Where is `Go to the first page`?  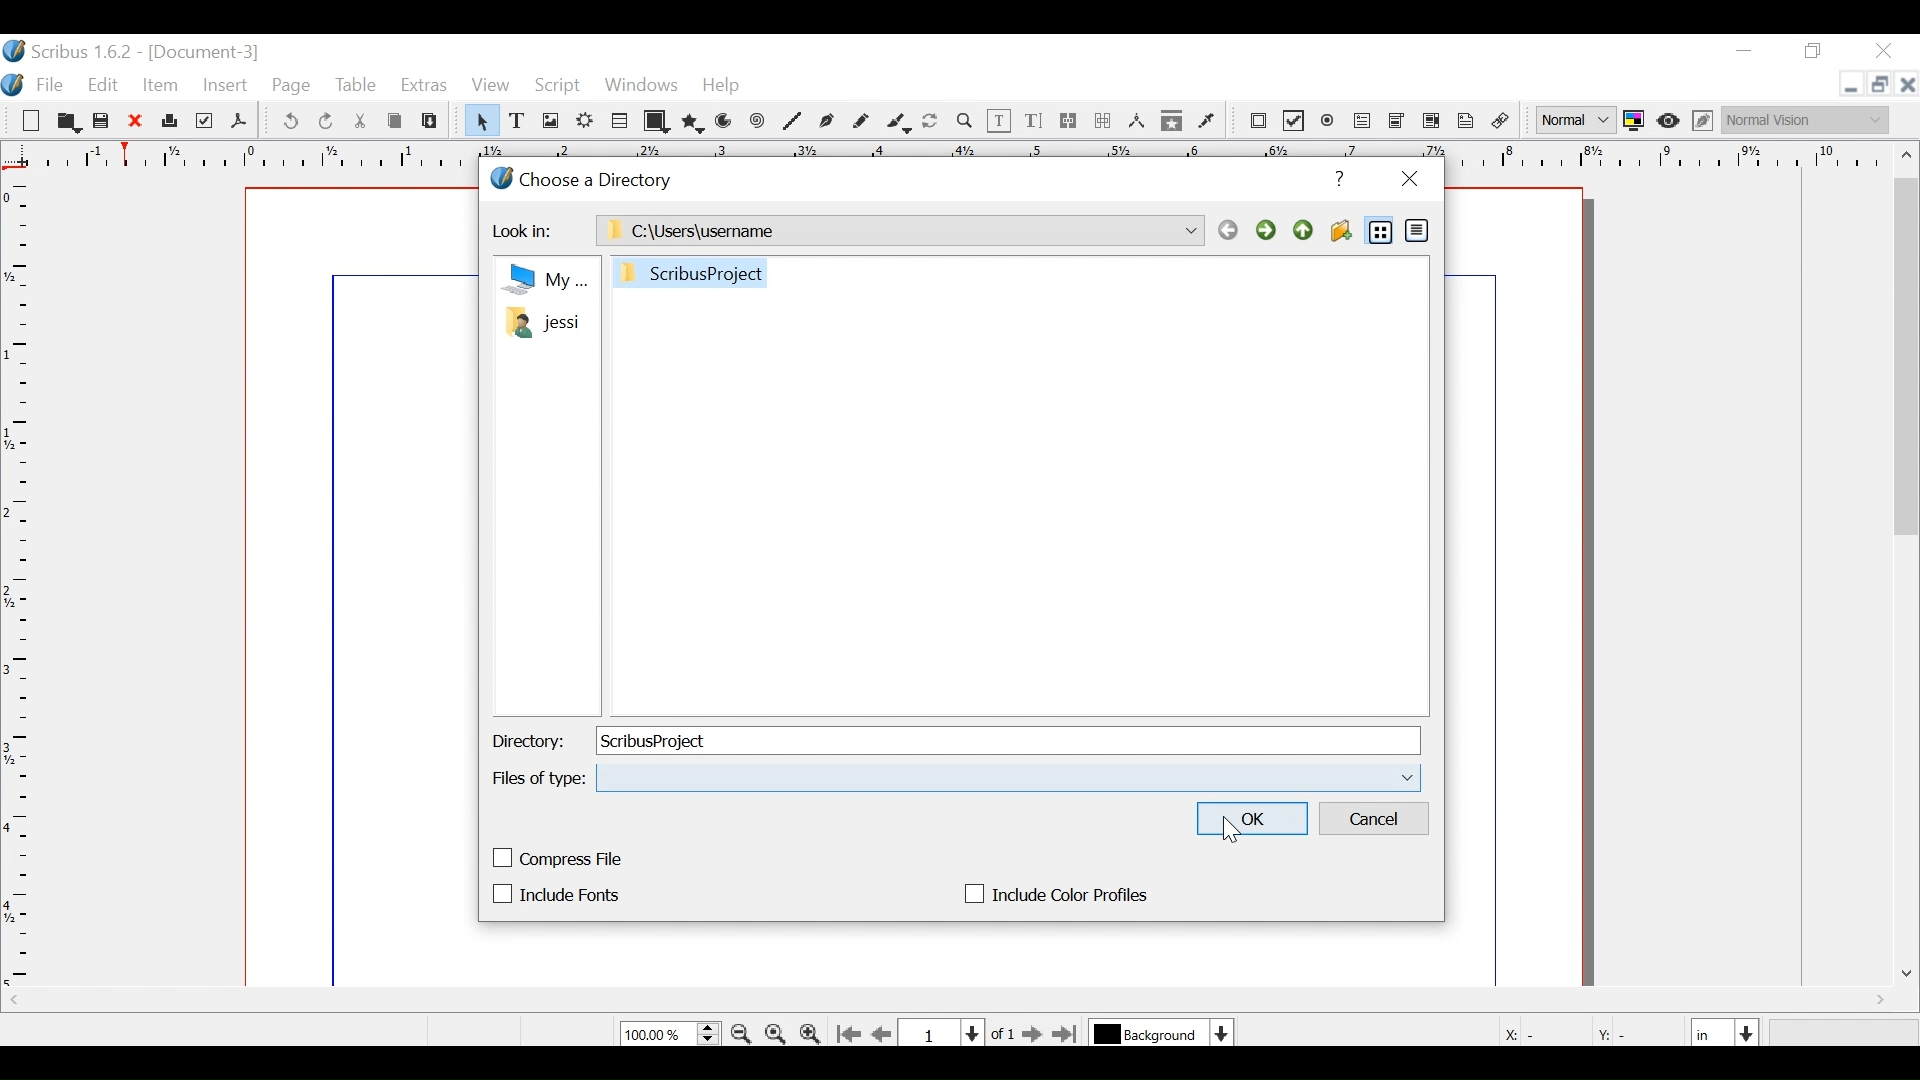 Go to the first page is located at coordinates (851, 1033).